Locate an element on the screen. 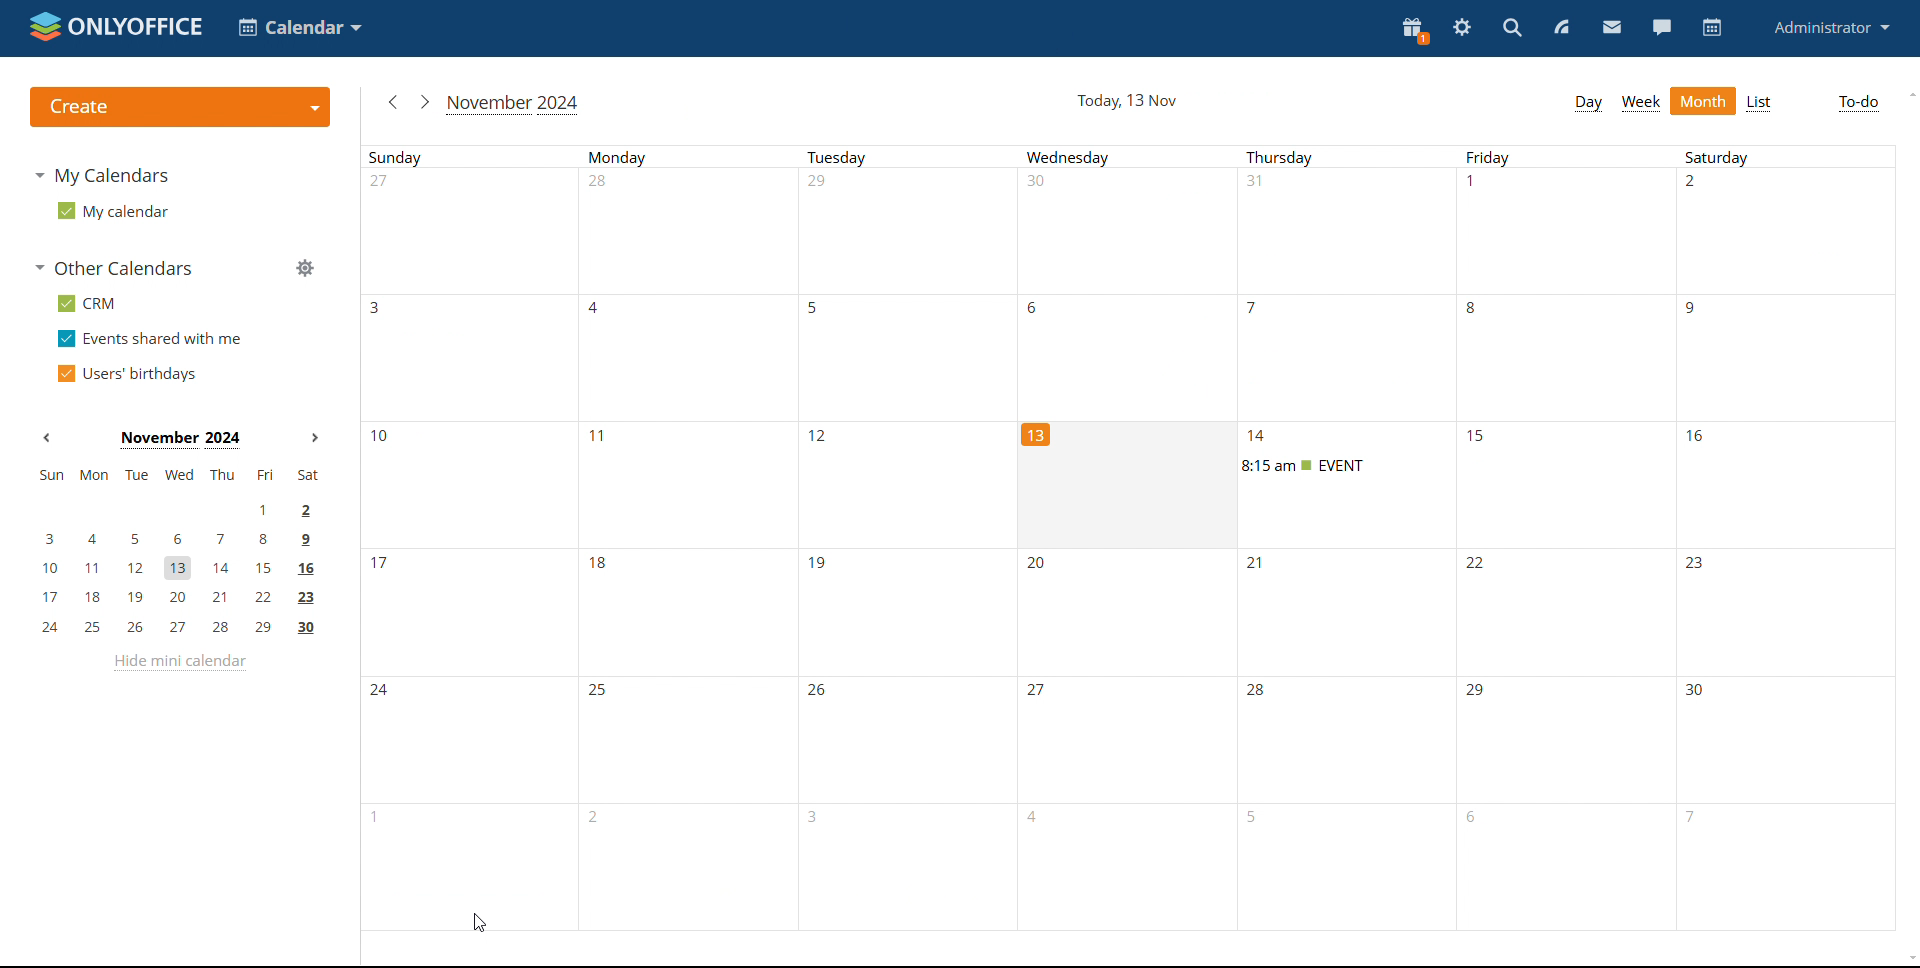 The image size is (1920, 968). unallocated time slots is located at coordinates (1139, 841).